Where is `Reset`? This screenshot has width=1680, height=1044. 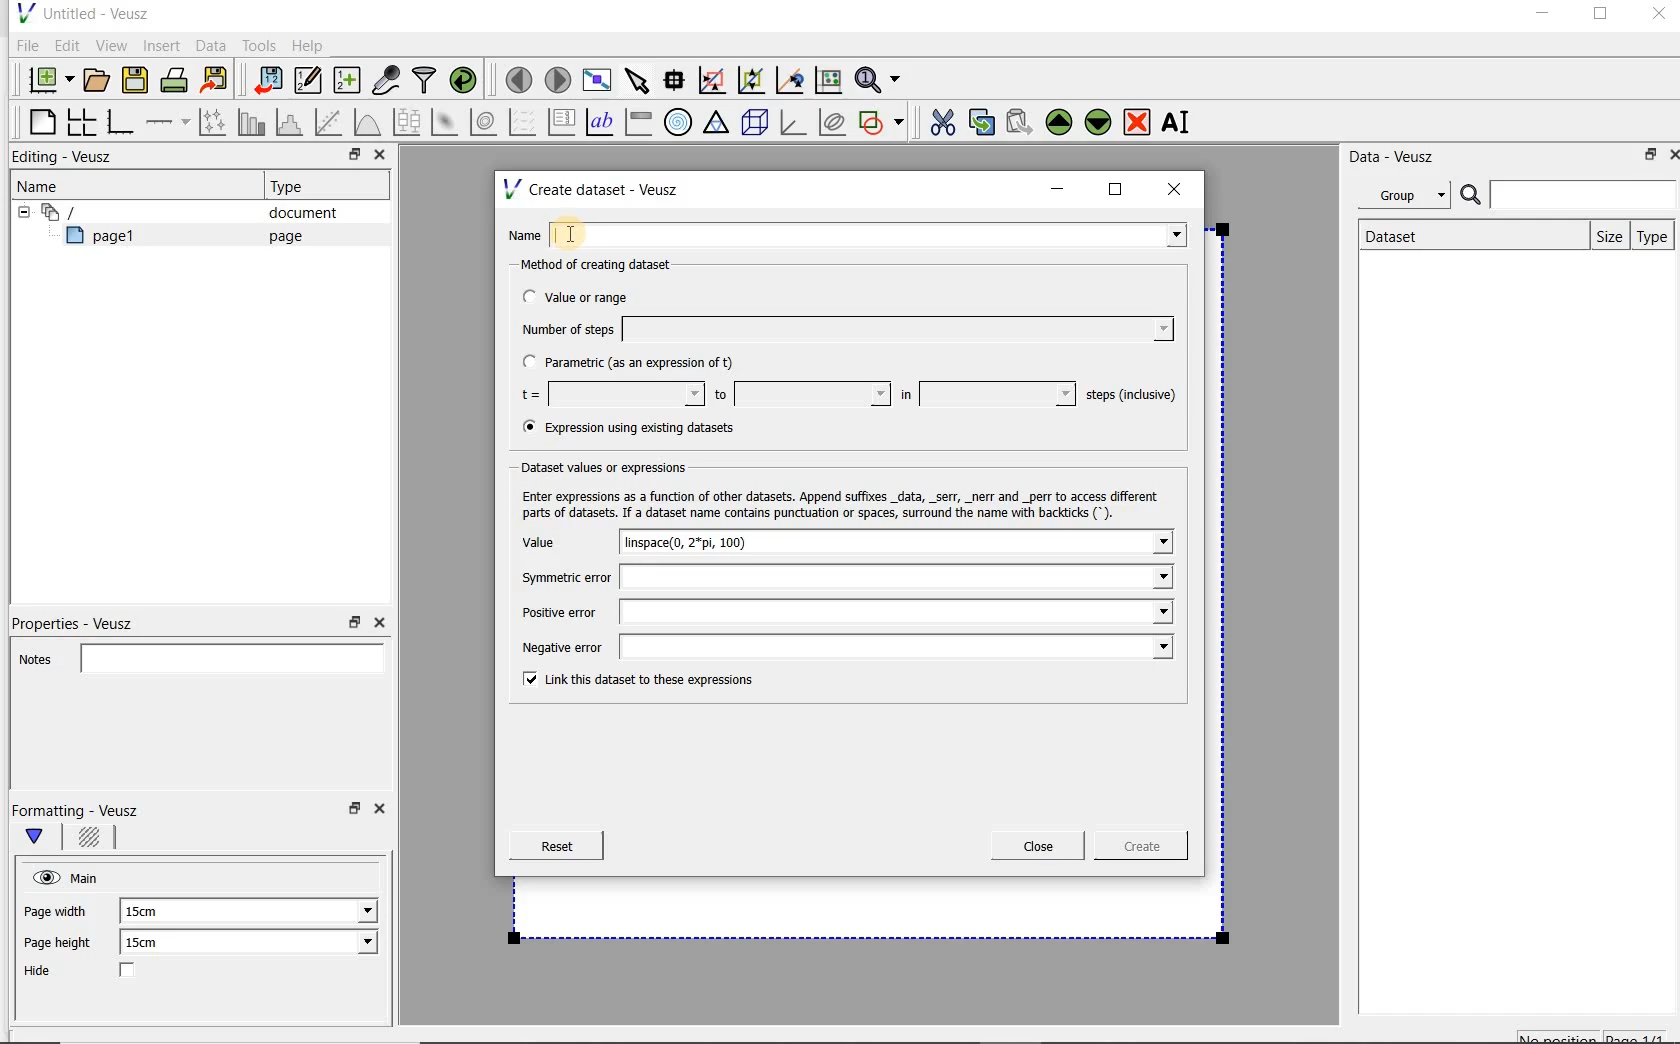 Reset is located at coordinates (556, 846).